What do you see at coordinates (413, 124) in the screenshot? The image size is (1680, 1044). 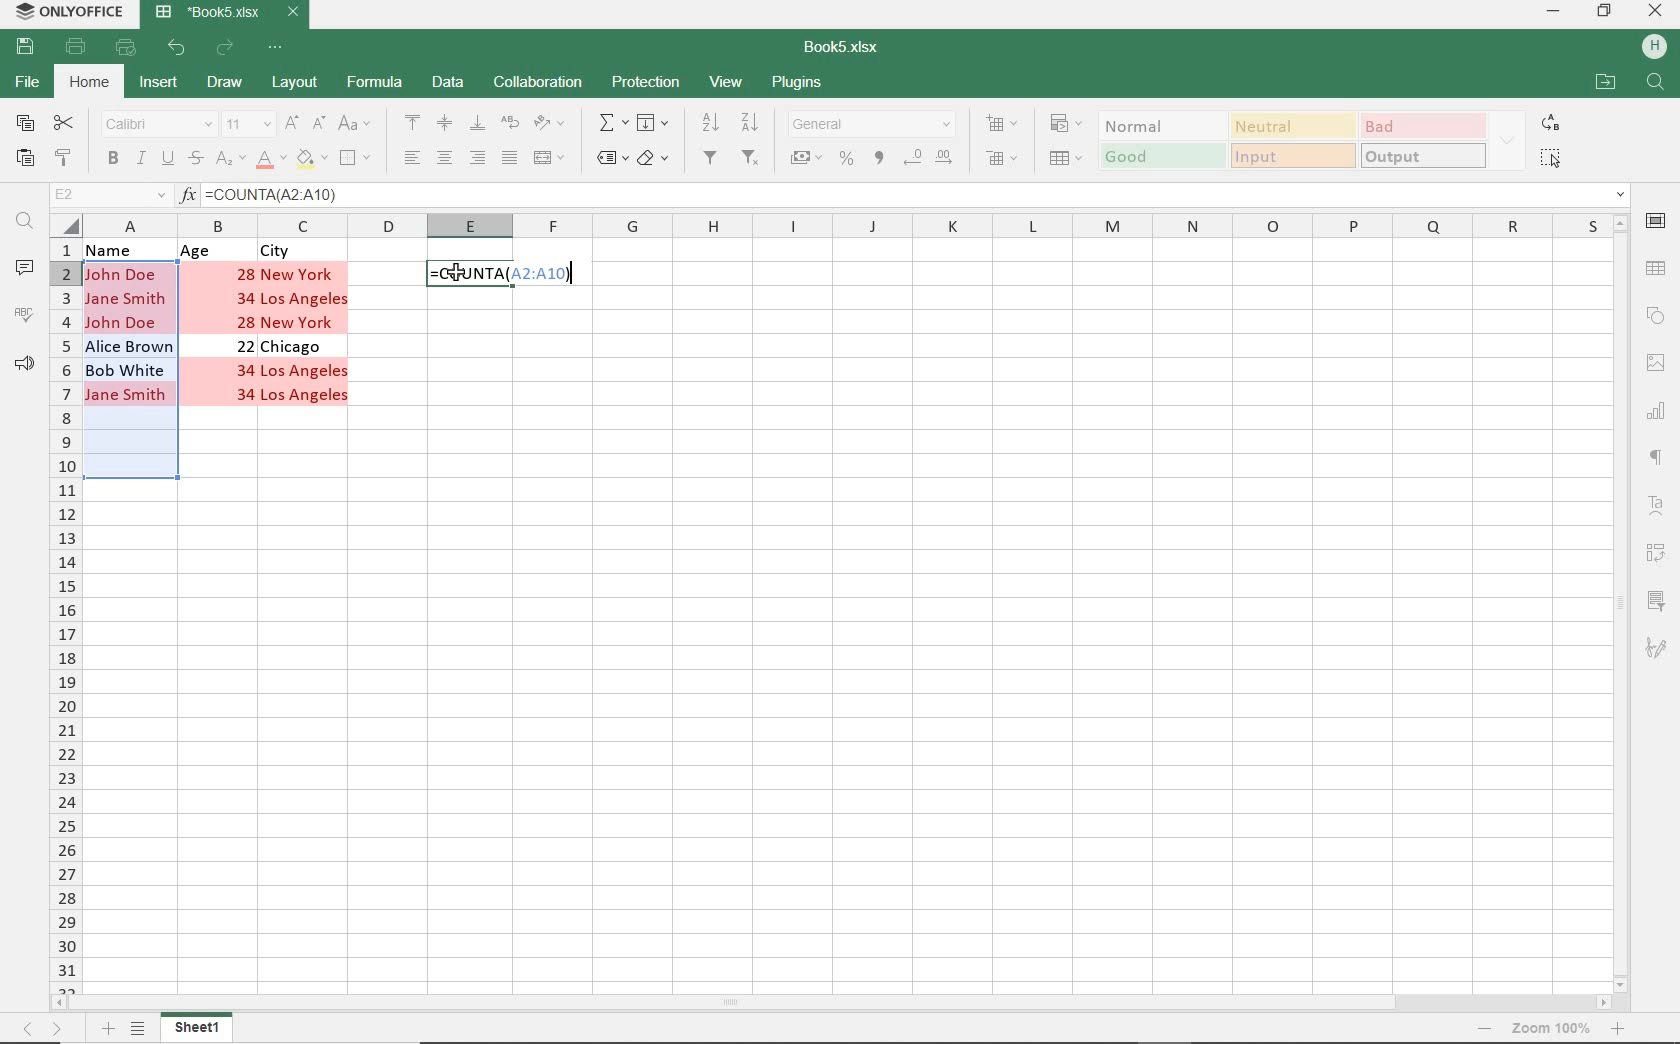 I see `ALIGN TOP` at bounding box center [413, 124].